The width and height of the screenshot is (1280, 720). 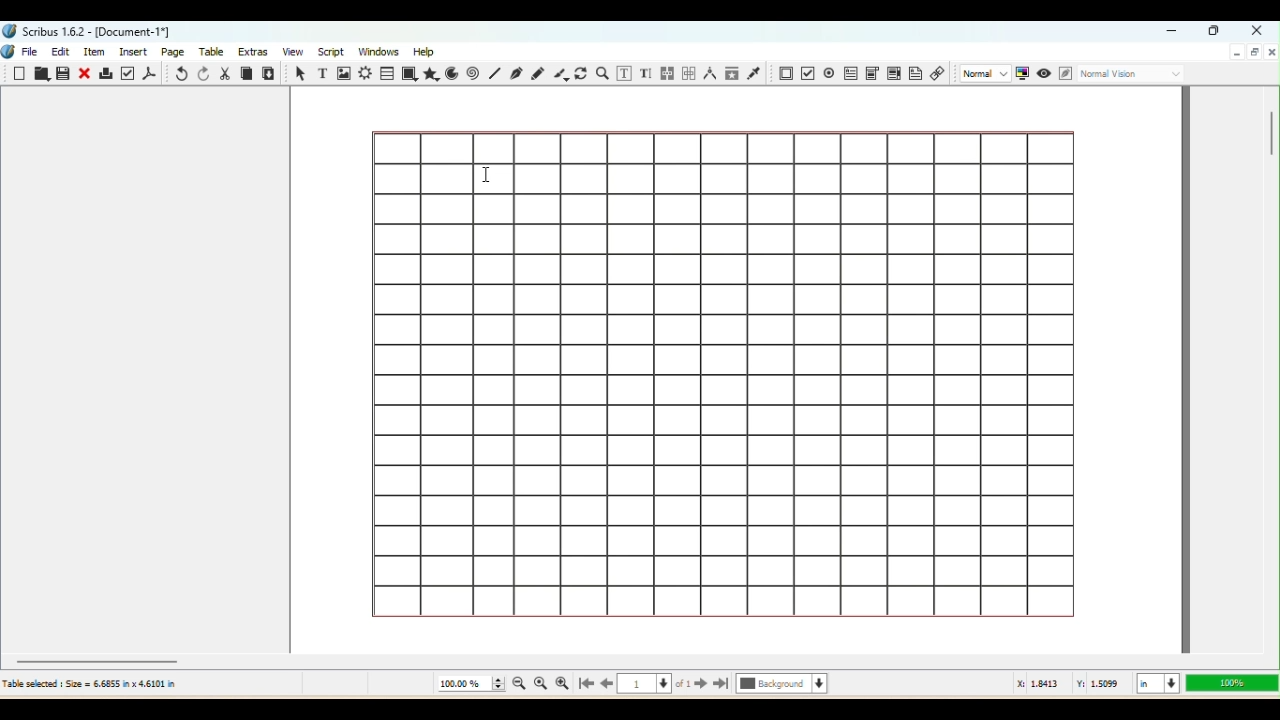 What do you see at coordinates (647, 73) in the screenshot?
I see `Edit text with story editor` at bounding box center [647, 73].